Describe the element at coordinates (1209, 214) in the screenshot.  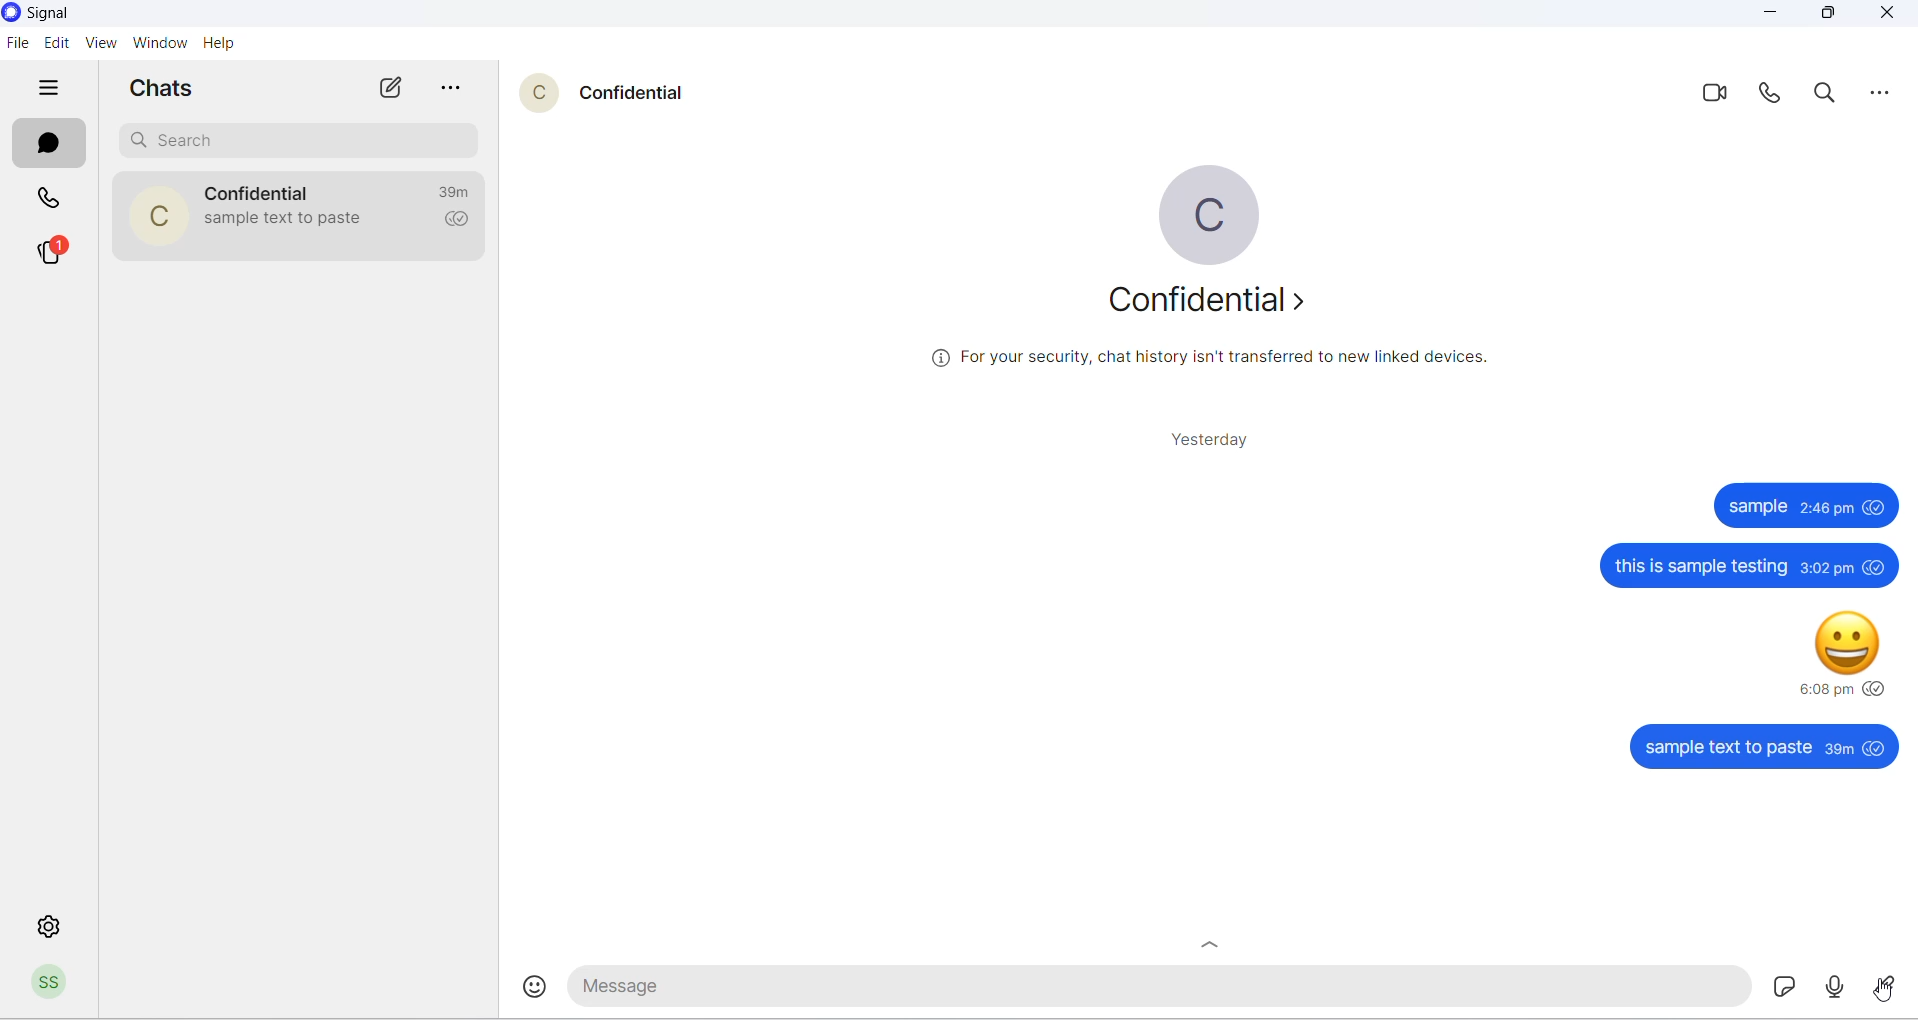
I see `profile picture` at that location.